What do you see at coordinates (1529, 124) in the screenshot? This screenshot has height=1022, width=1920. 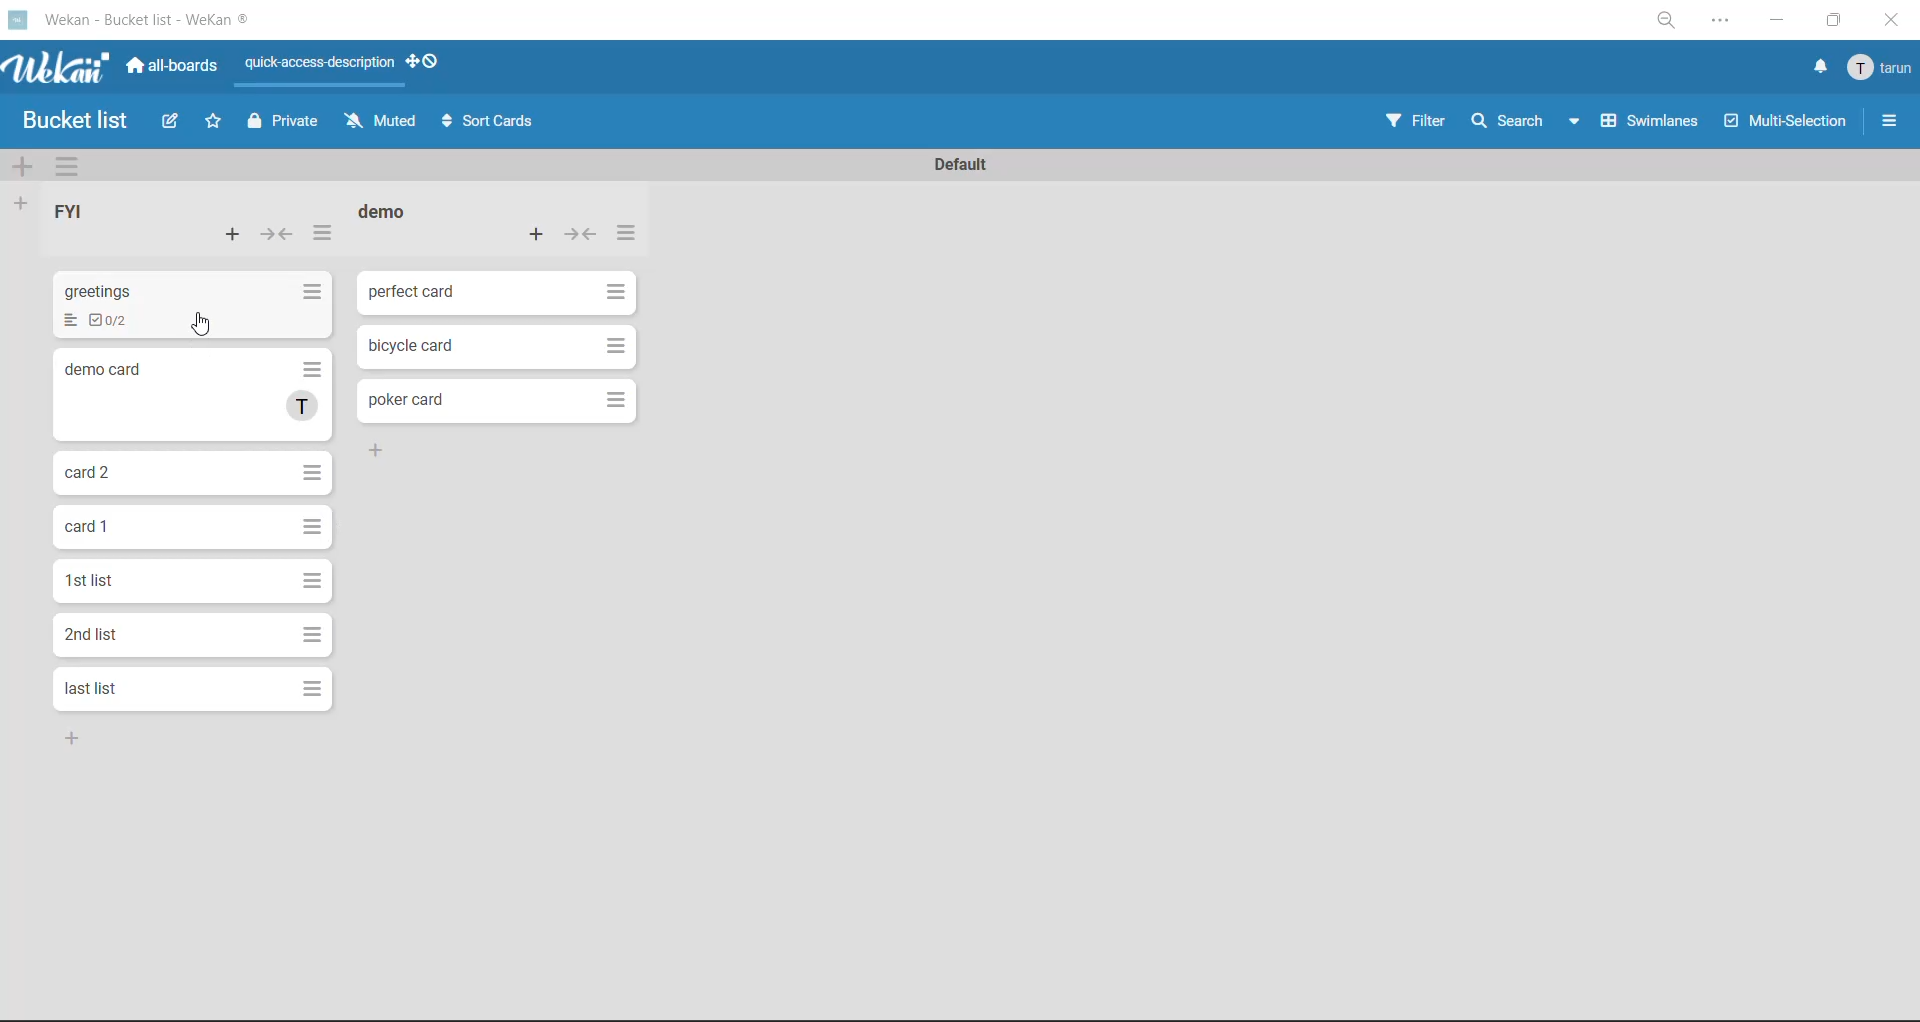 I see `search` at bounding box center [1529, 124].